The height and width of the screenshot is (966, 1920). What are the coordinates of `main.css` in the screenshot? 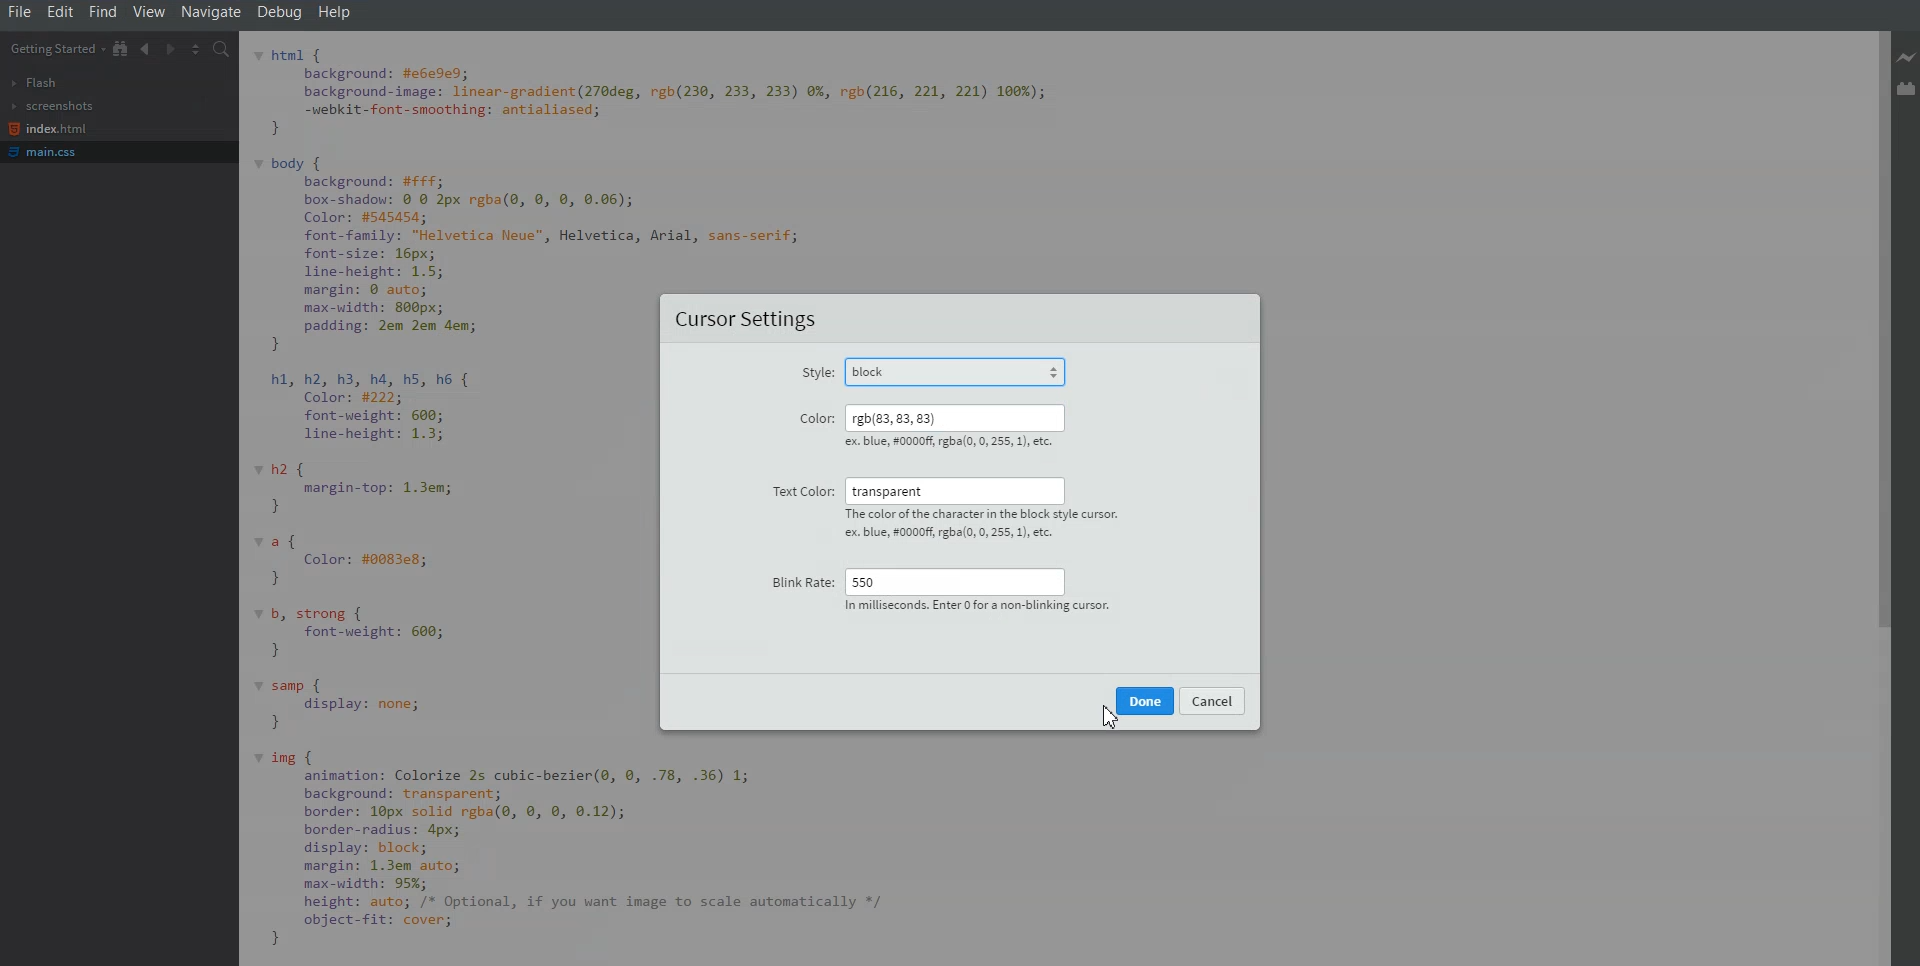 It's located at (49, 152).